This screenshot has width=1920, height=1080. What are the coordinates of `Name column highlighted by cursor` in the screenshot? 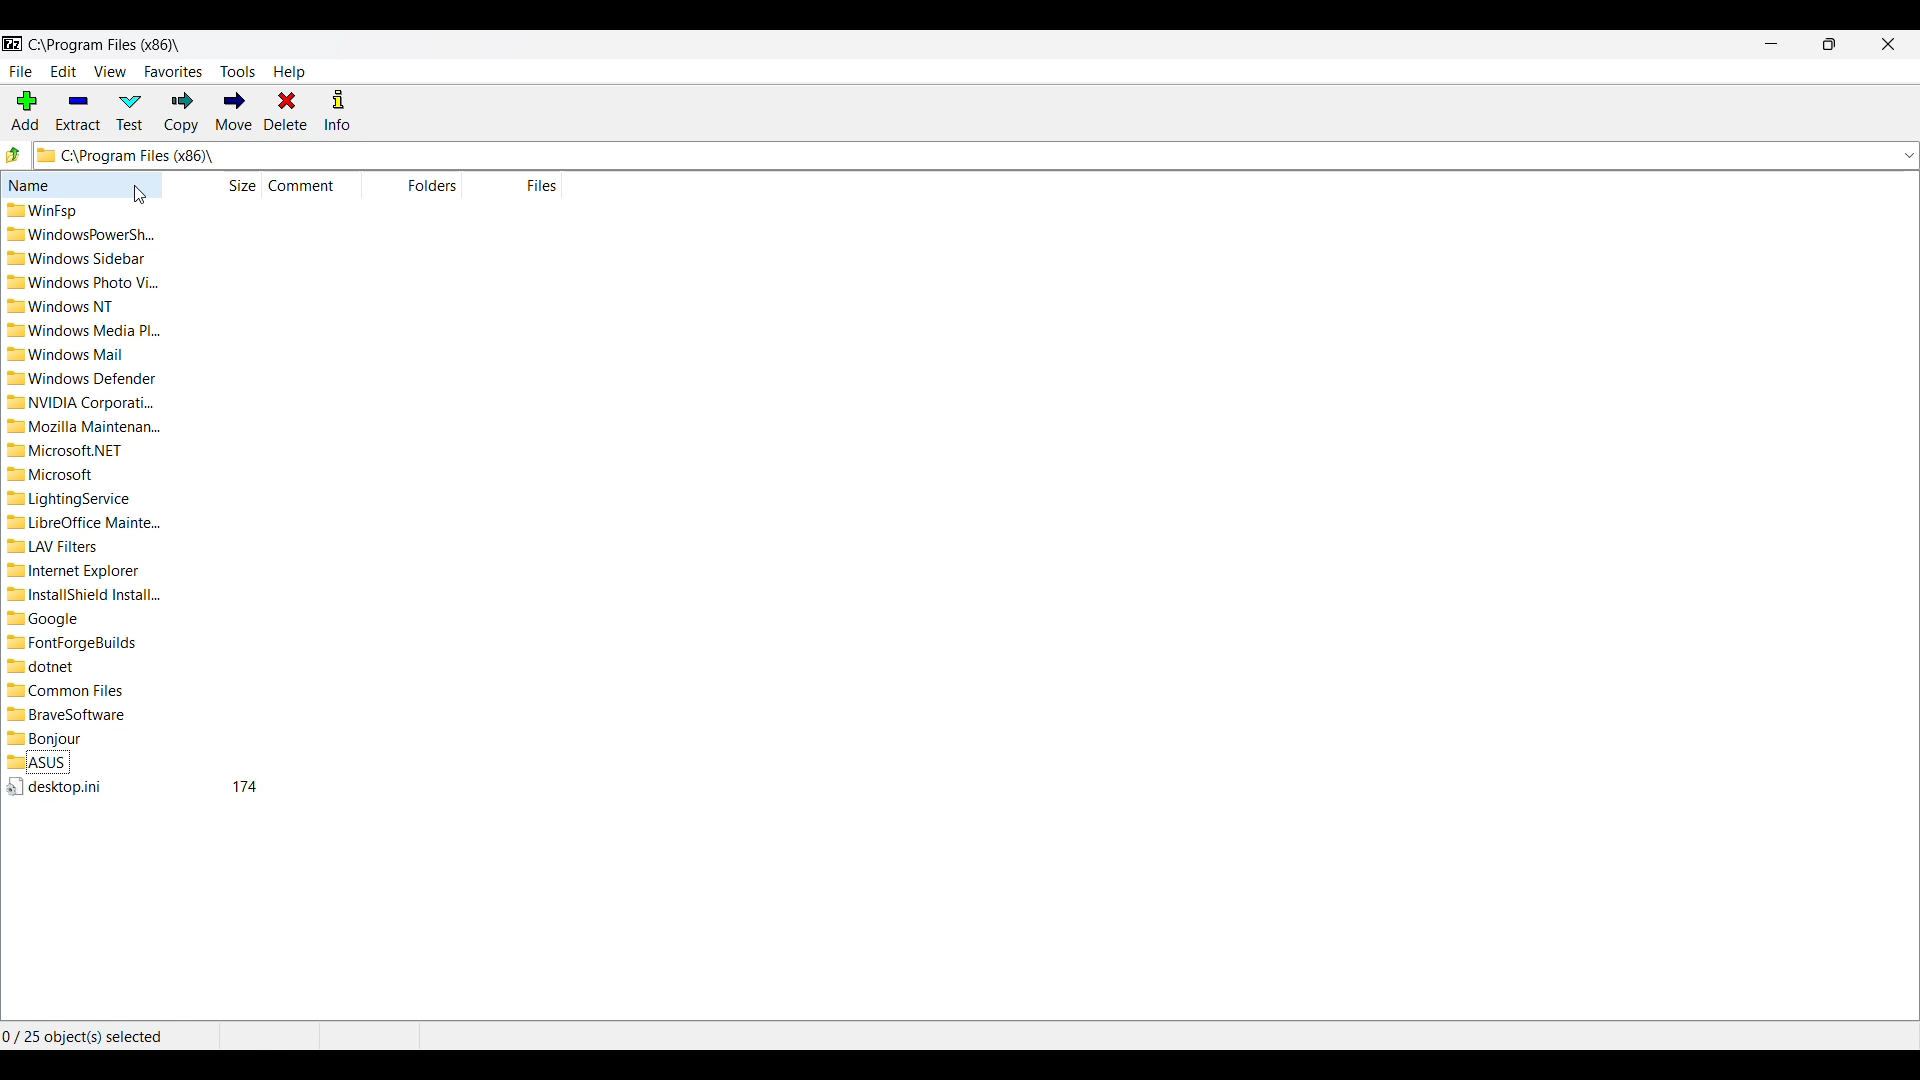 It's located at (81, 184).